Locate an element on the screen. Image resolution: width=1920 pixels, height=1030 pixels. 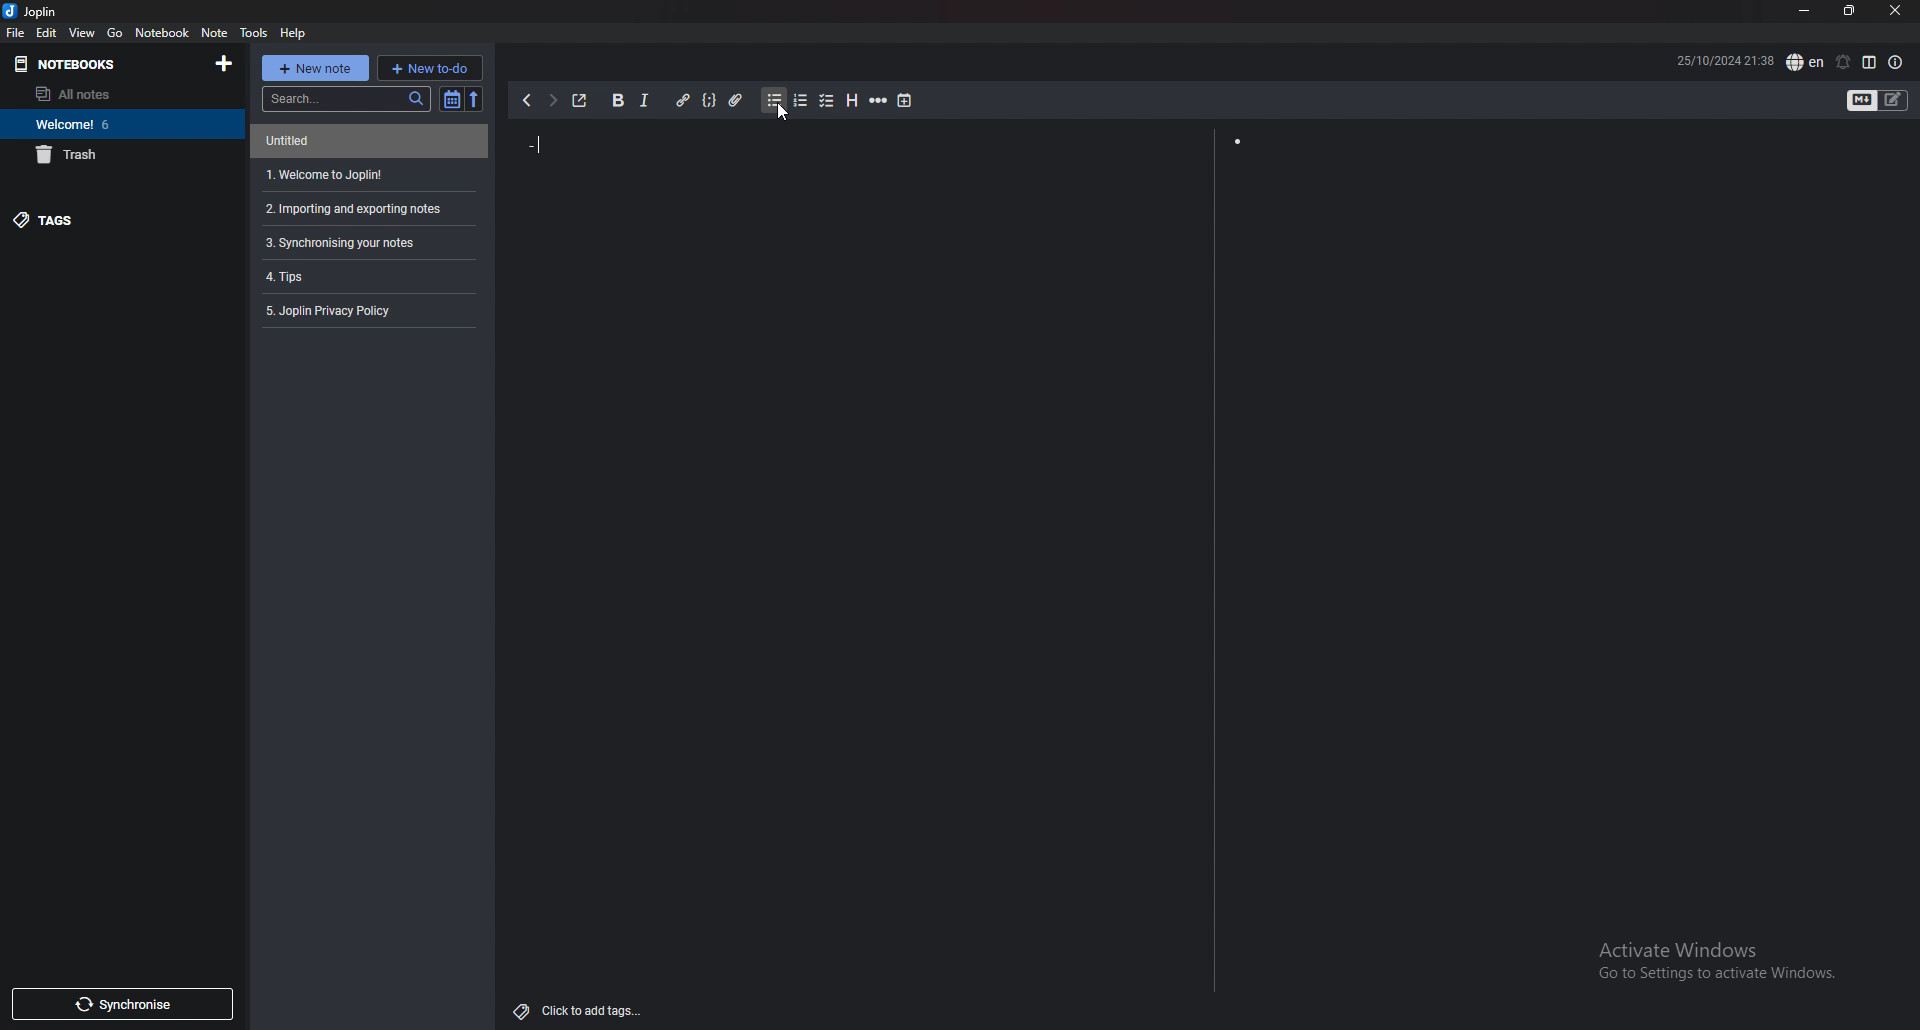
backward is located at coordinates (526, 100).